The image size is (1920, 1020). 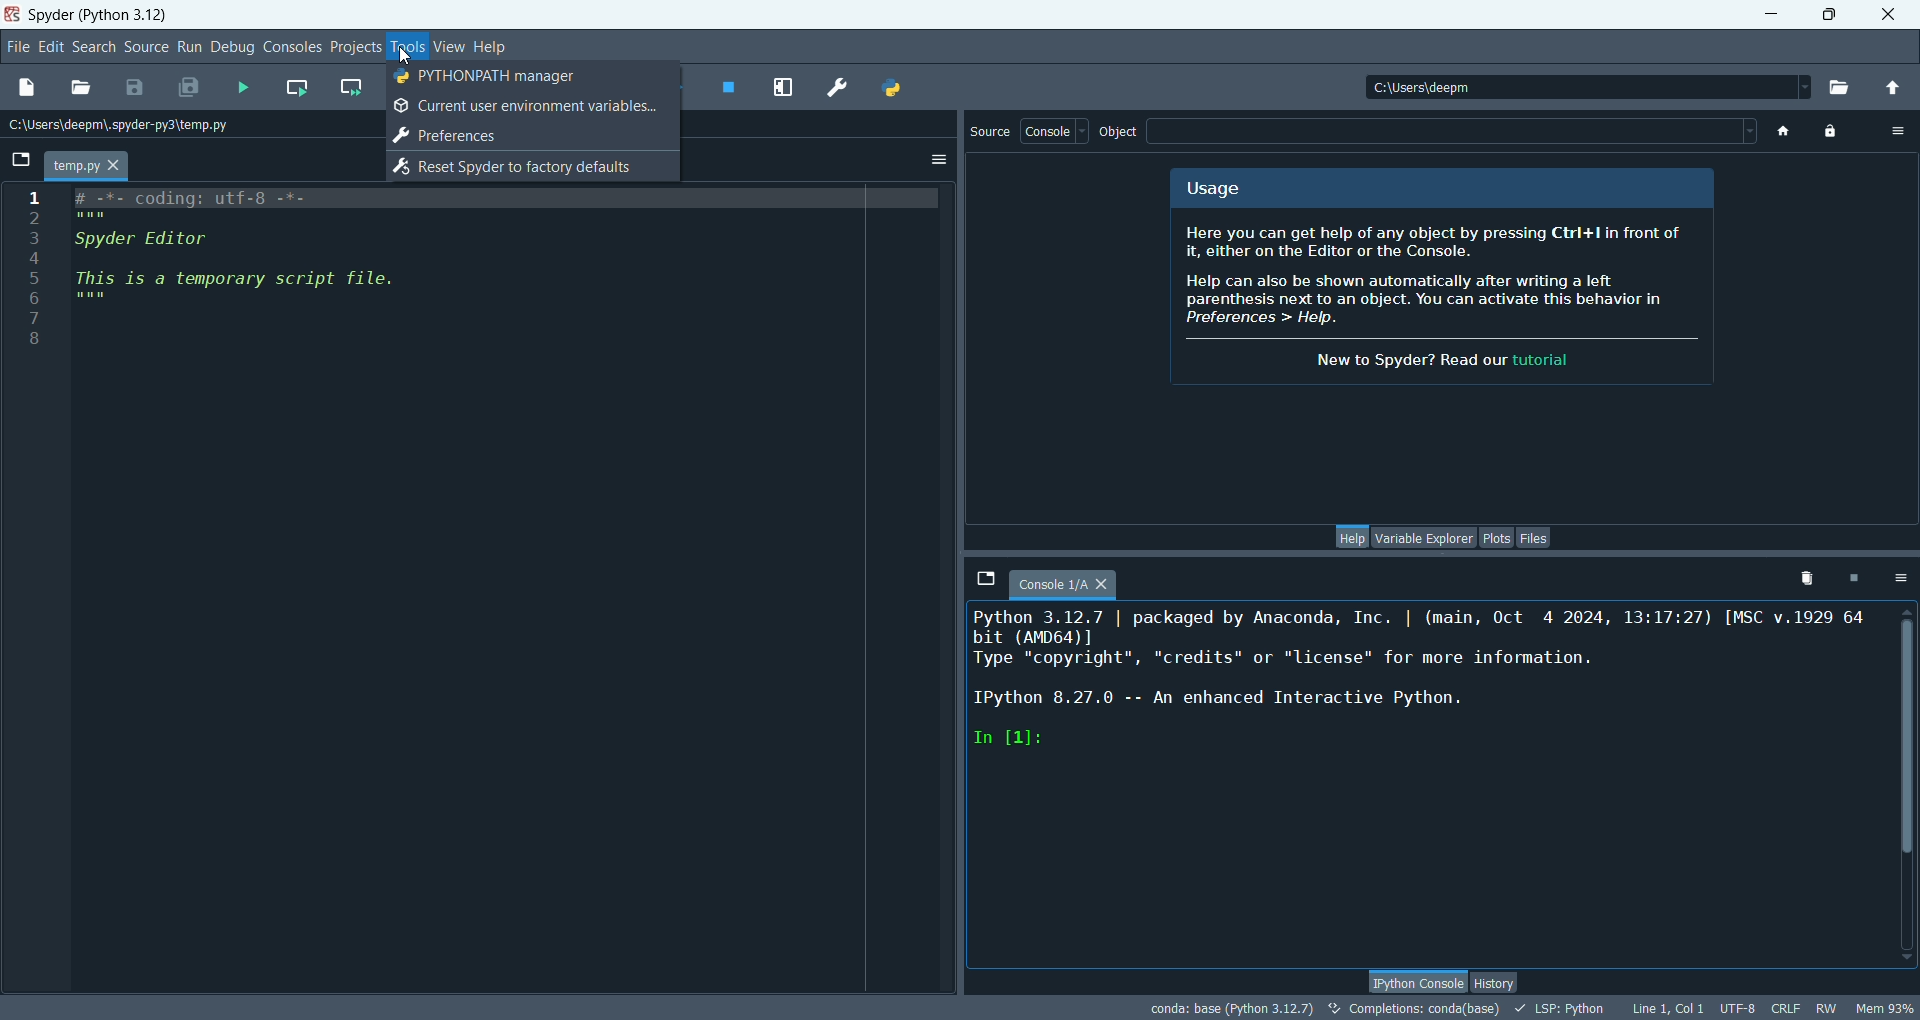 I want to click on line, col, so click(x=1667, y=1008).